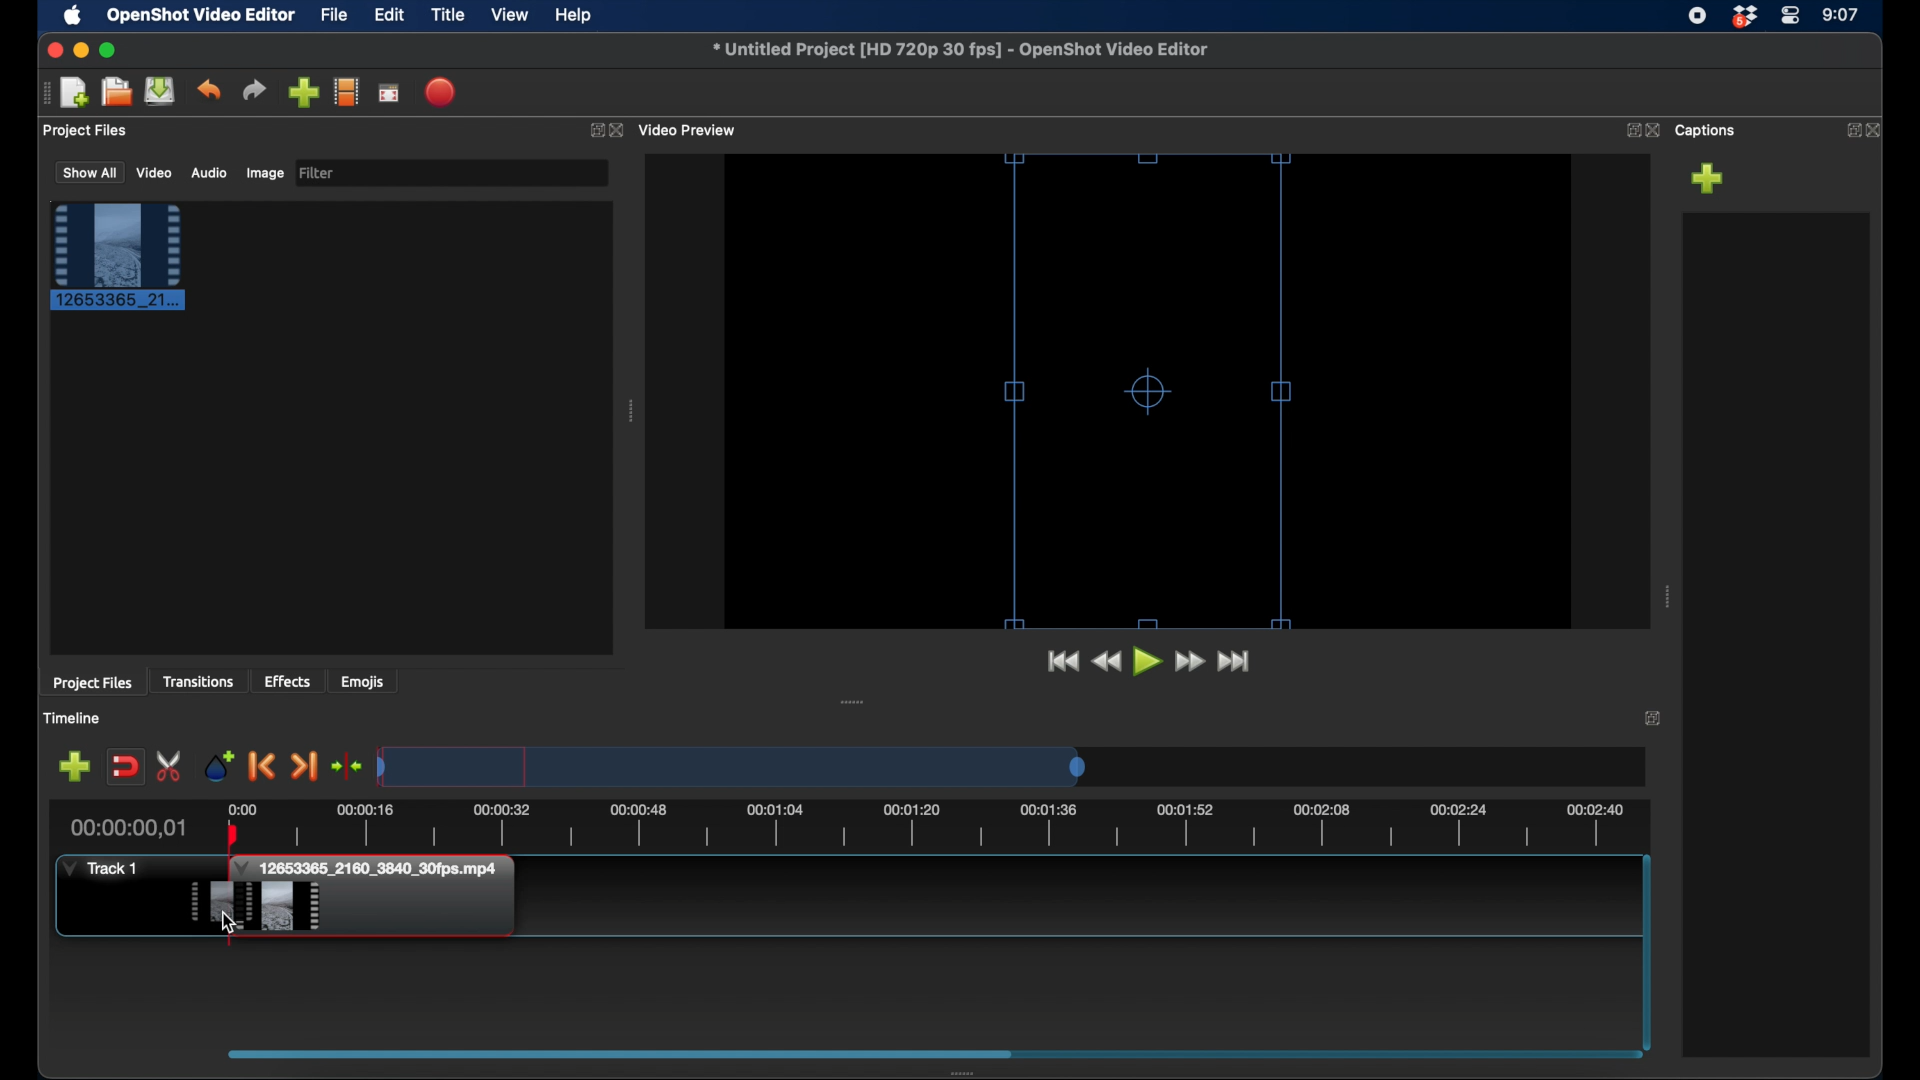  I want to click on resize handles, so click(1146, 389).